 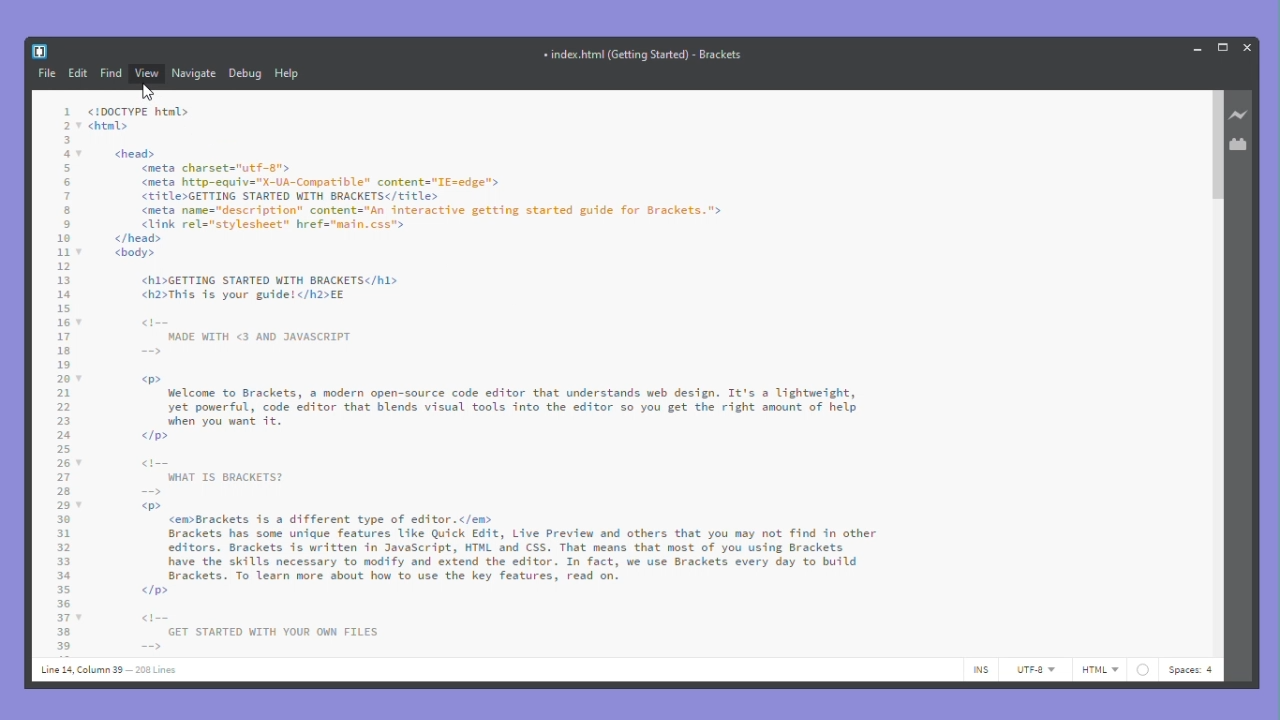 What do you see at coordinates (195, 73) in the screenshot?
I see `Navigate` at bounding box center [195, 73].